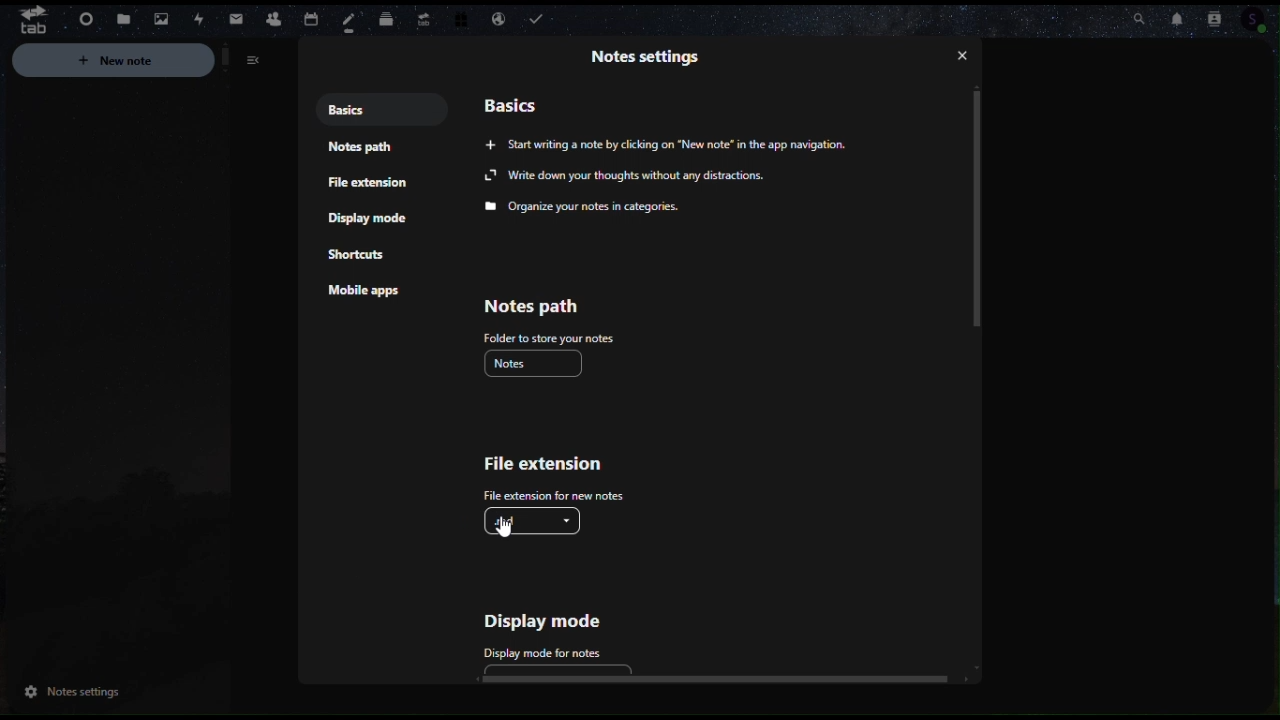 The width and height of the screenshot is (1280, 720). Describe the element at coordinates (1134, 15) in the screenshot. I see `Search bar` at that location.